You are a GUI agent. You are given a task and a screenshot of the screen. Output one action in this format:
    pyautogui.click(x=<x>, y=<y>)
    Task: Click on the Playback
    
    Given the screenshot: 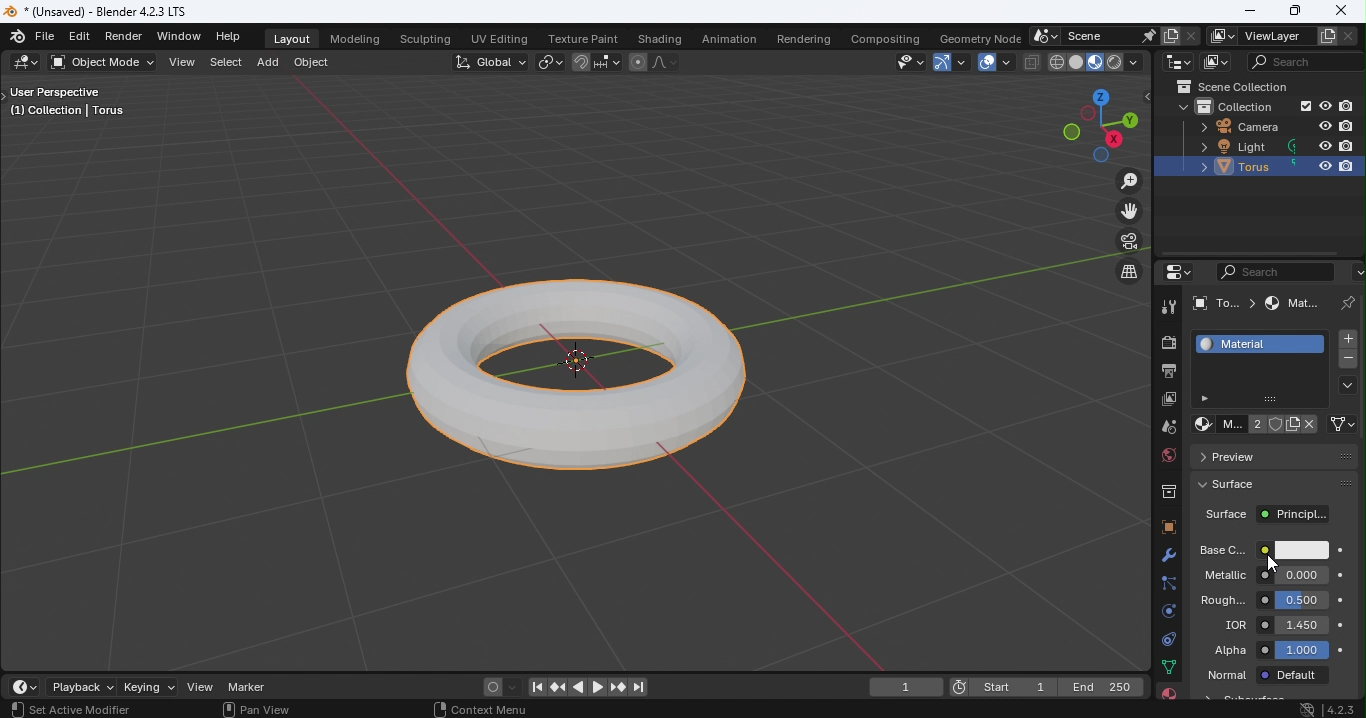 What is the action you would take?
    pyautogui.click(x=82, y=687)
    